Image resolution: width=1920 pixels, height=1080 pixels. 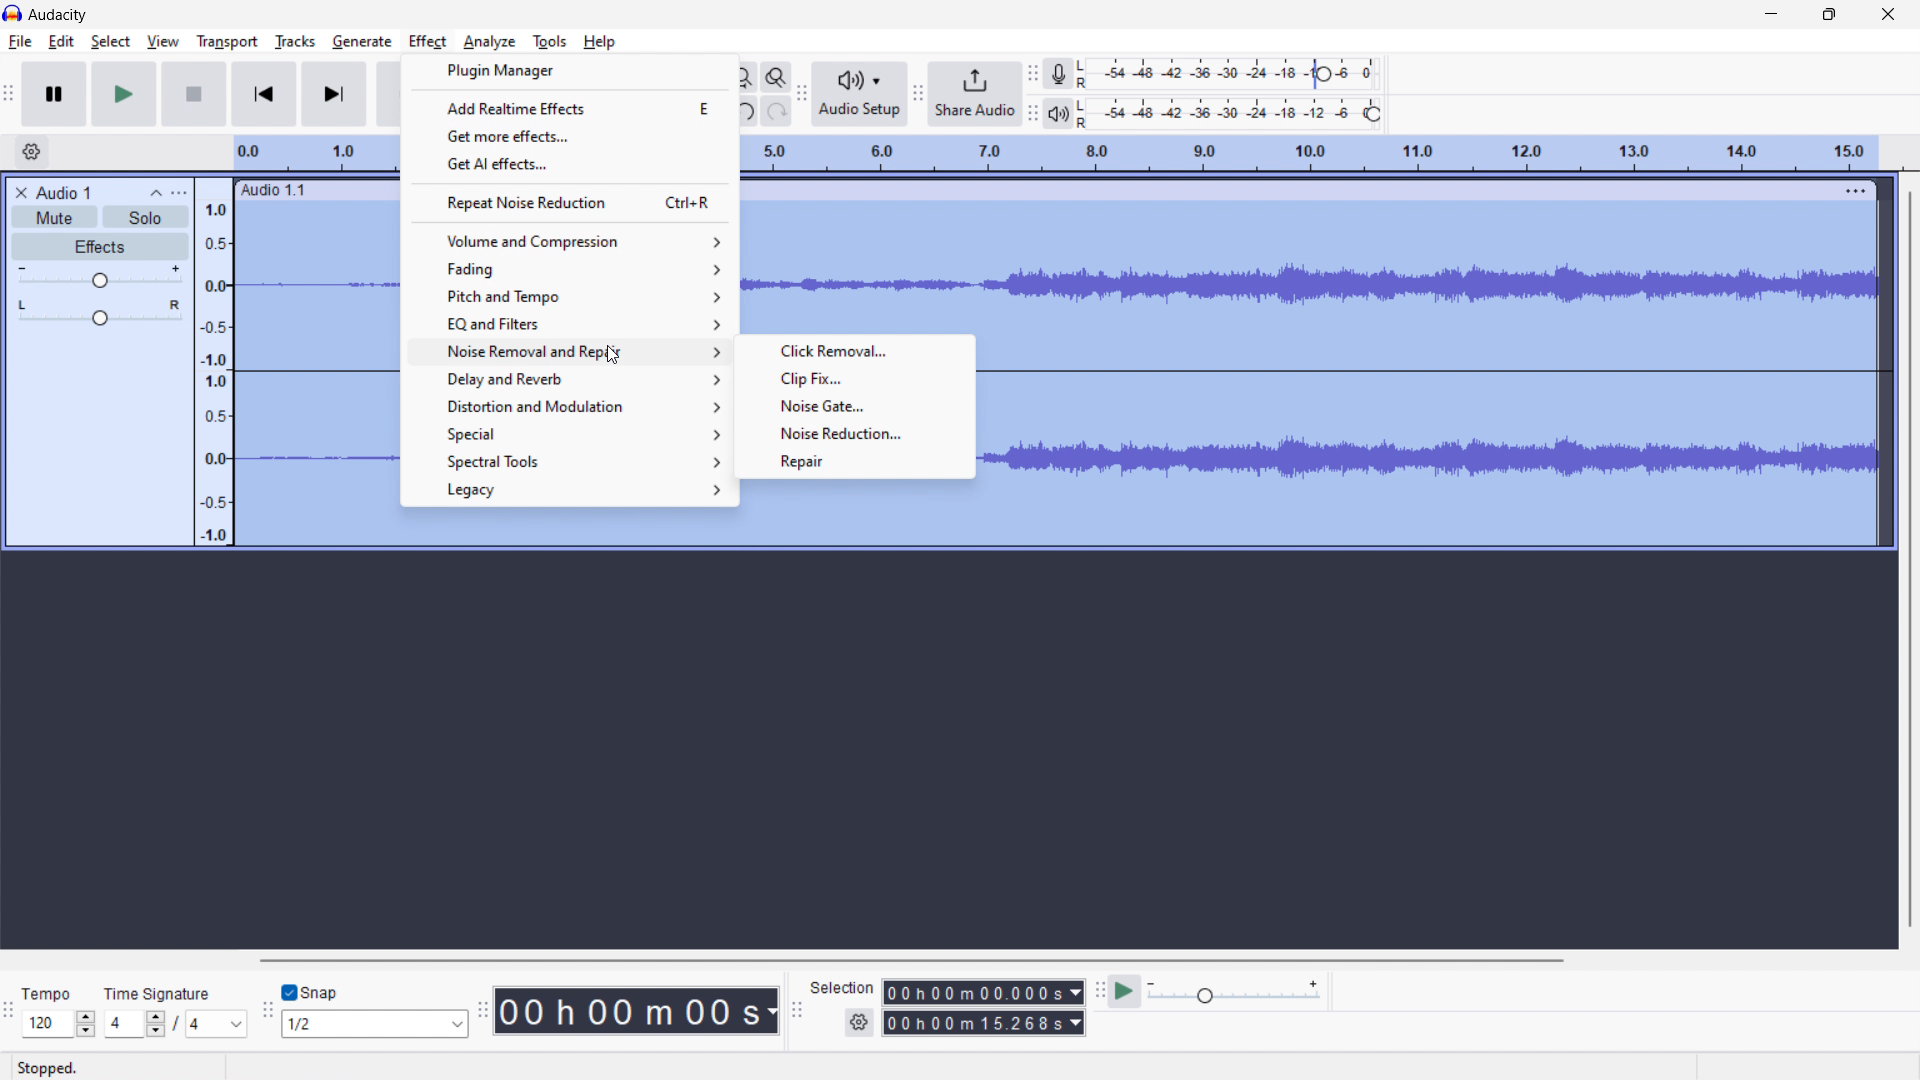 What do you see at coordinates (855, 462) in the screenshot?
I see `repair` at bounding box center [855, 462].